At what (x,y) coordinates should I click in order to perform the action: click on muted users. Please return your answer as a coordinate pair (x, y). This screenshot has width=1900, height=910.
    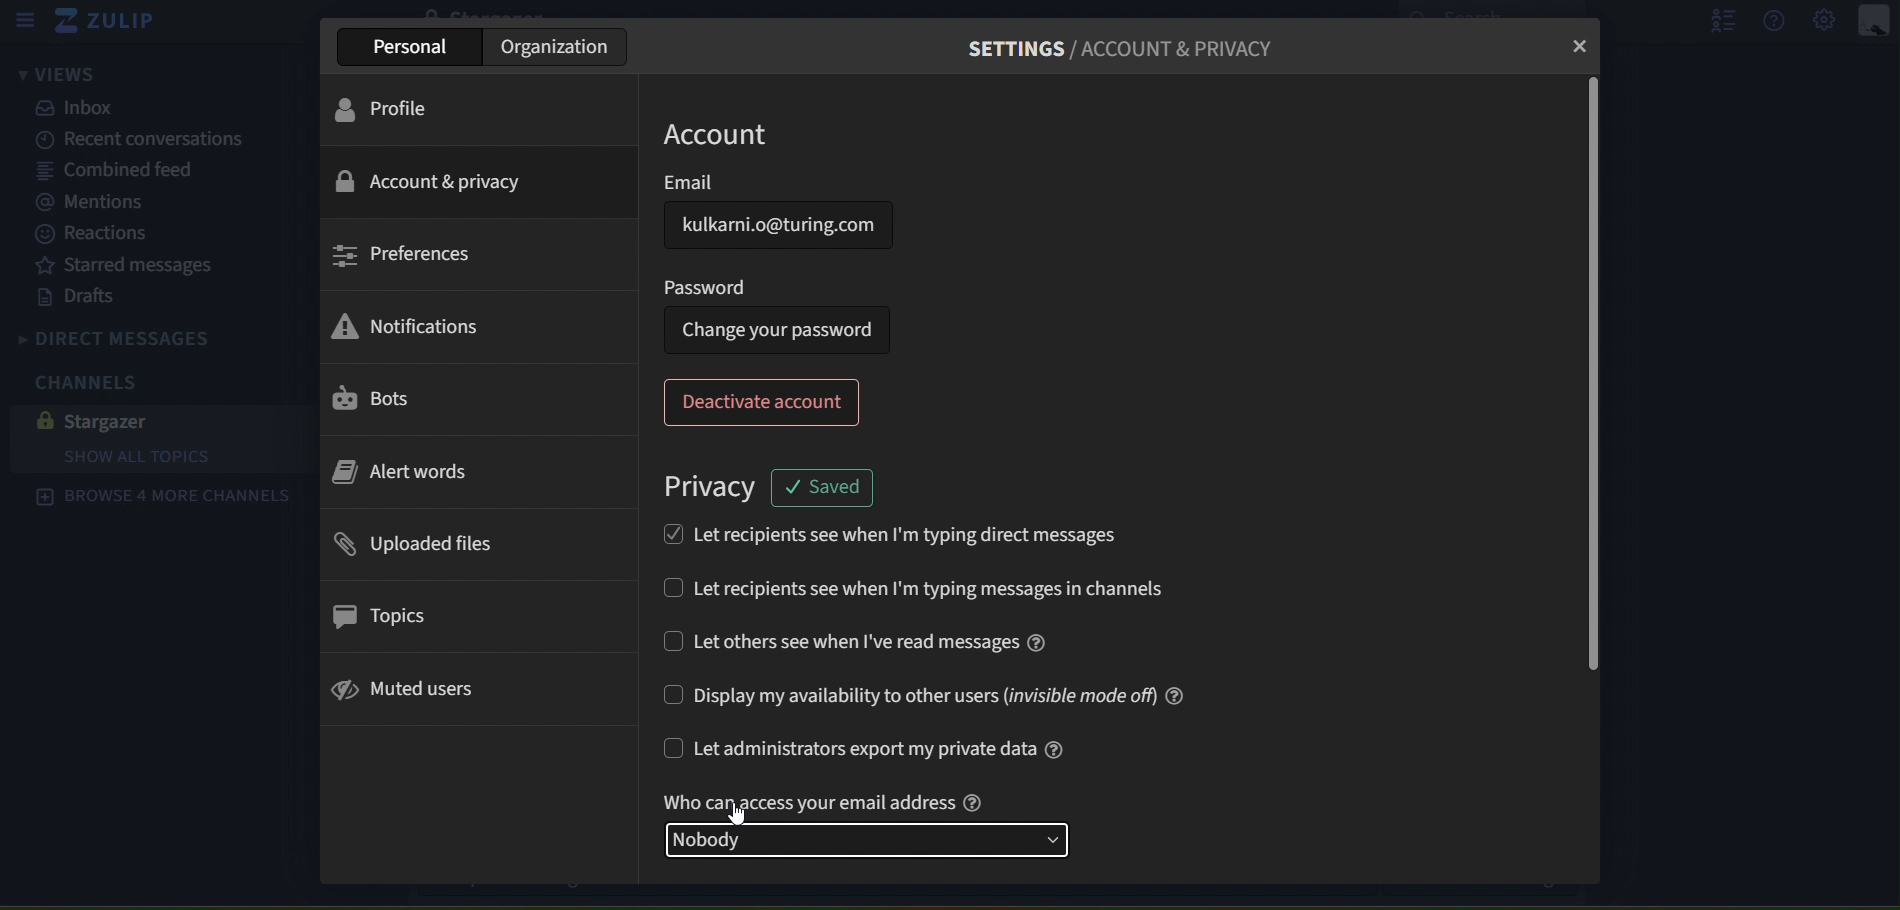
    Looking at the image, I should click on (411, 688).